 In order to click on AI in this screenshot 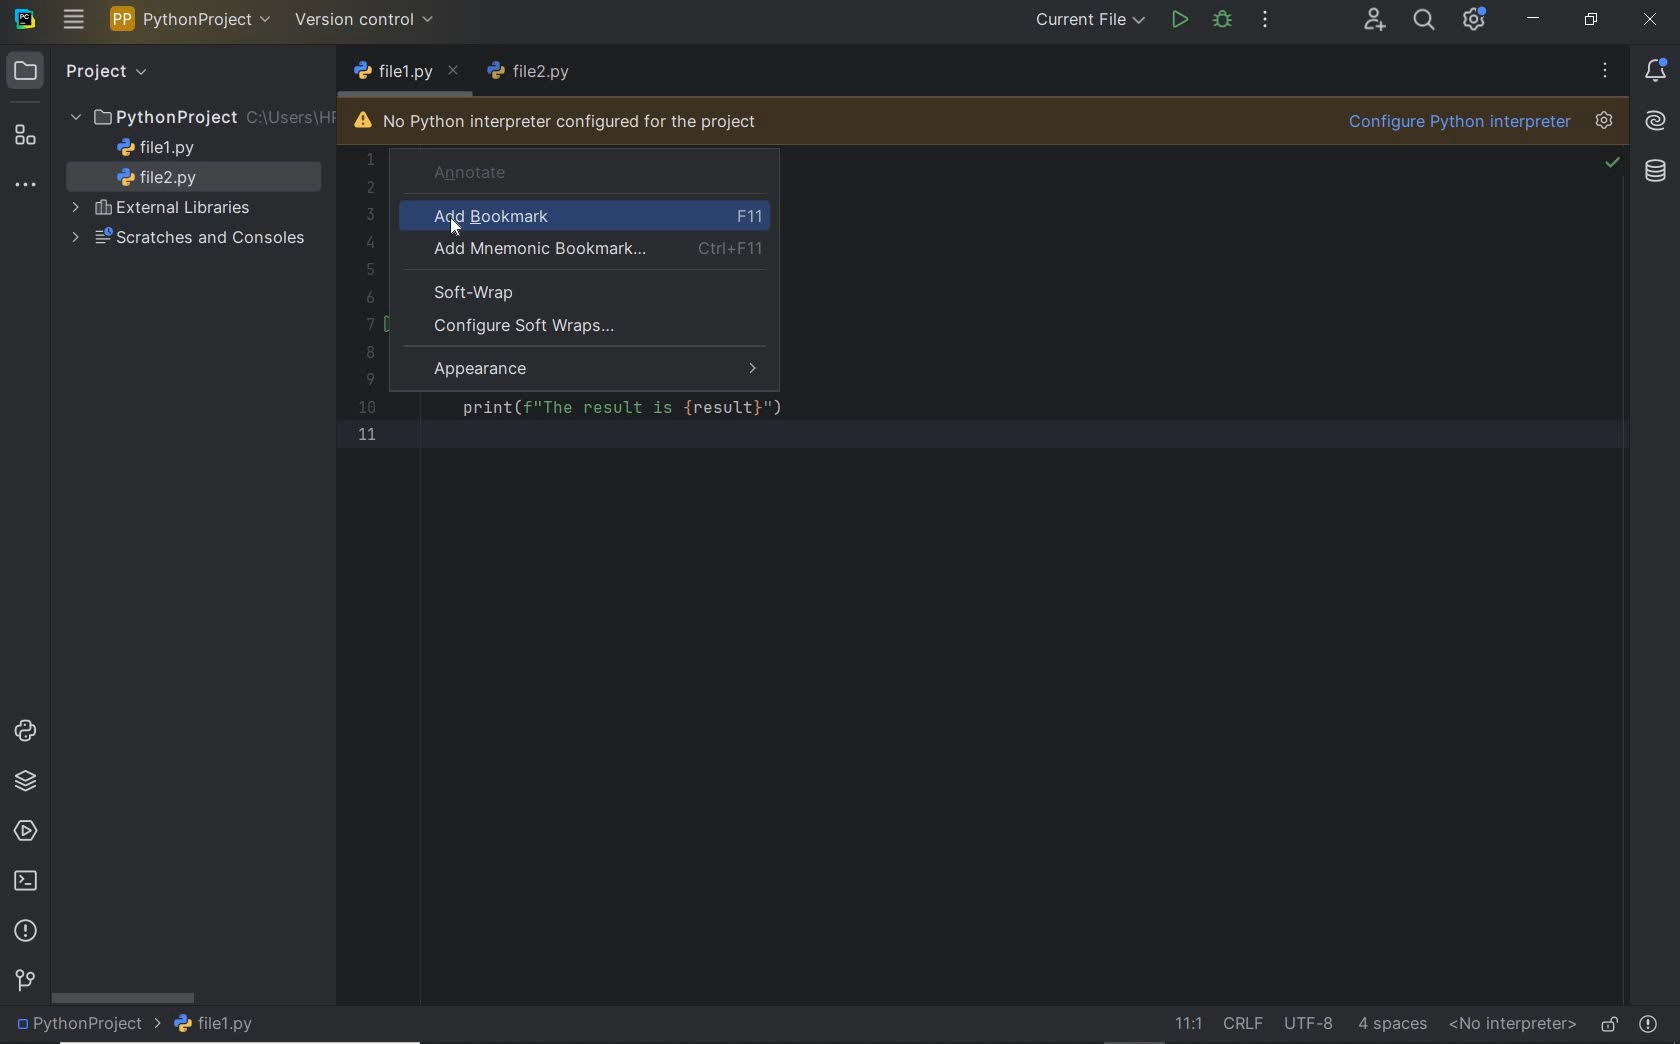, I will do `click(1656, 123)`.